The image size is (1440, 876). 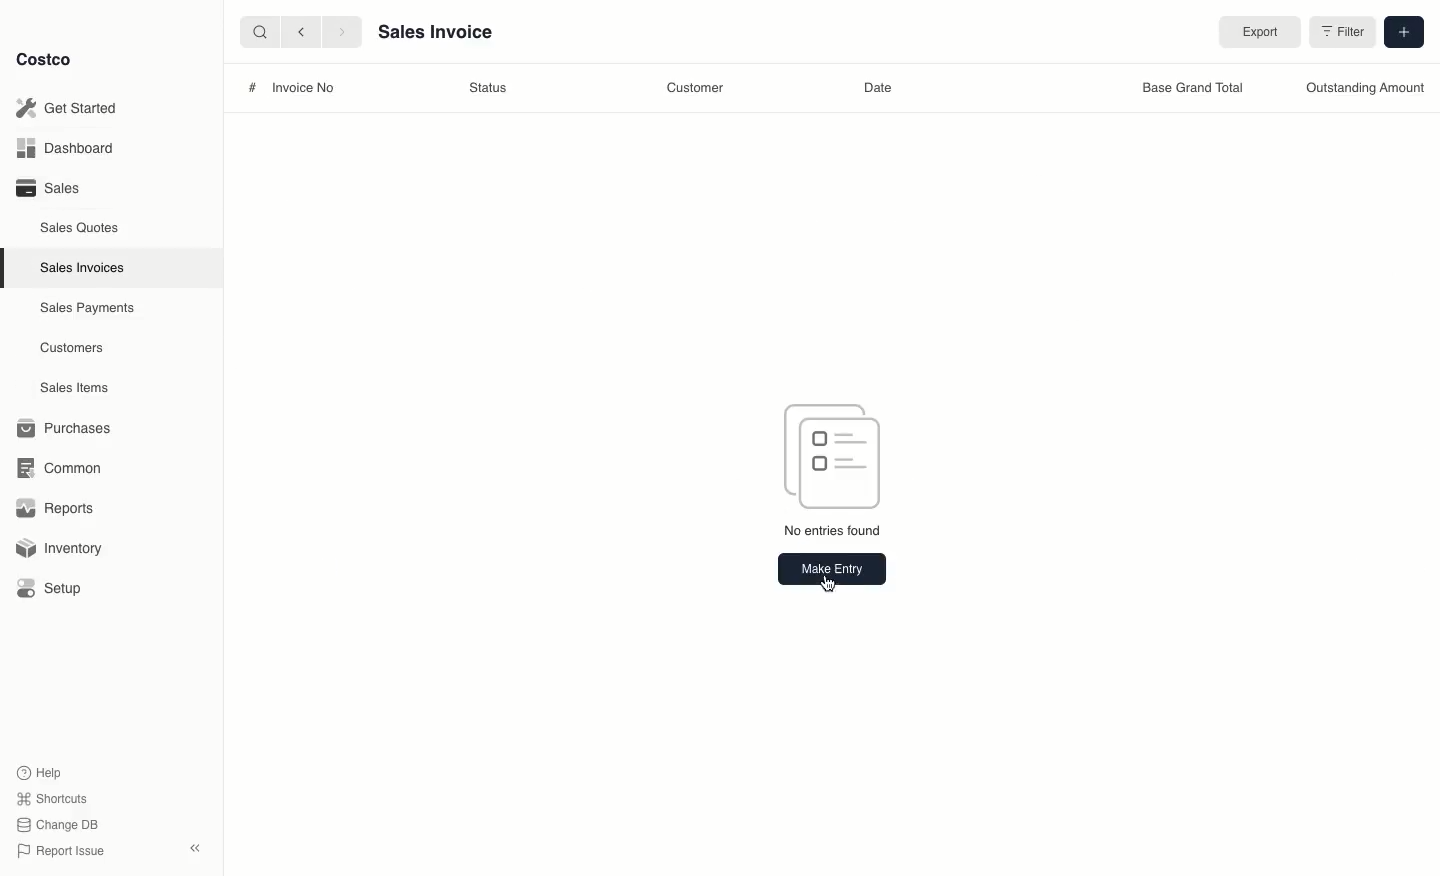 I want to click on Report Issue, so click(x=57, y=851).